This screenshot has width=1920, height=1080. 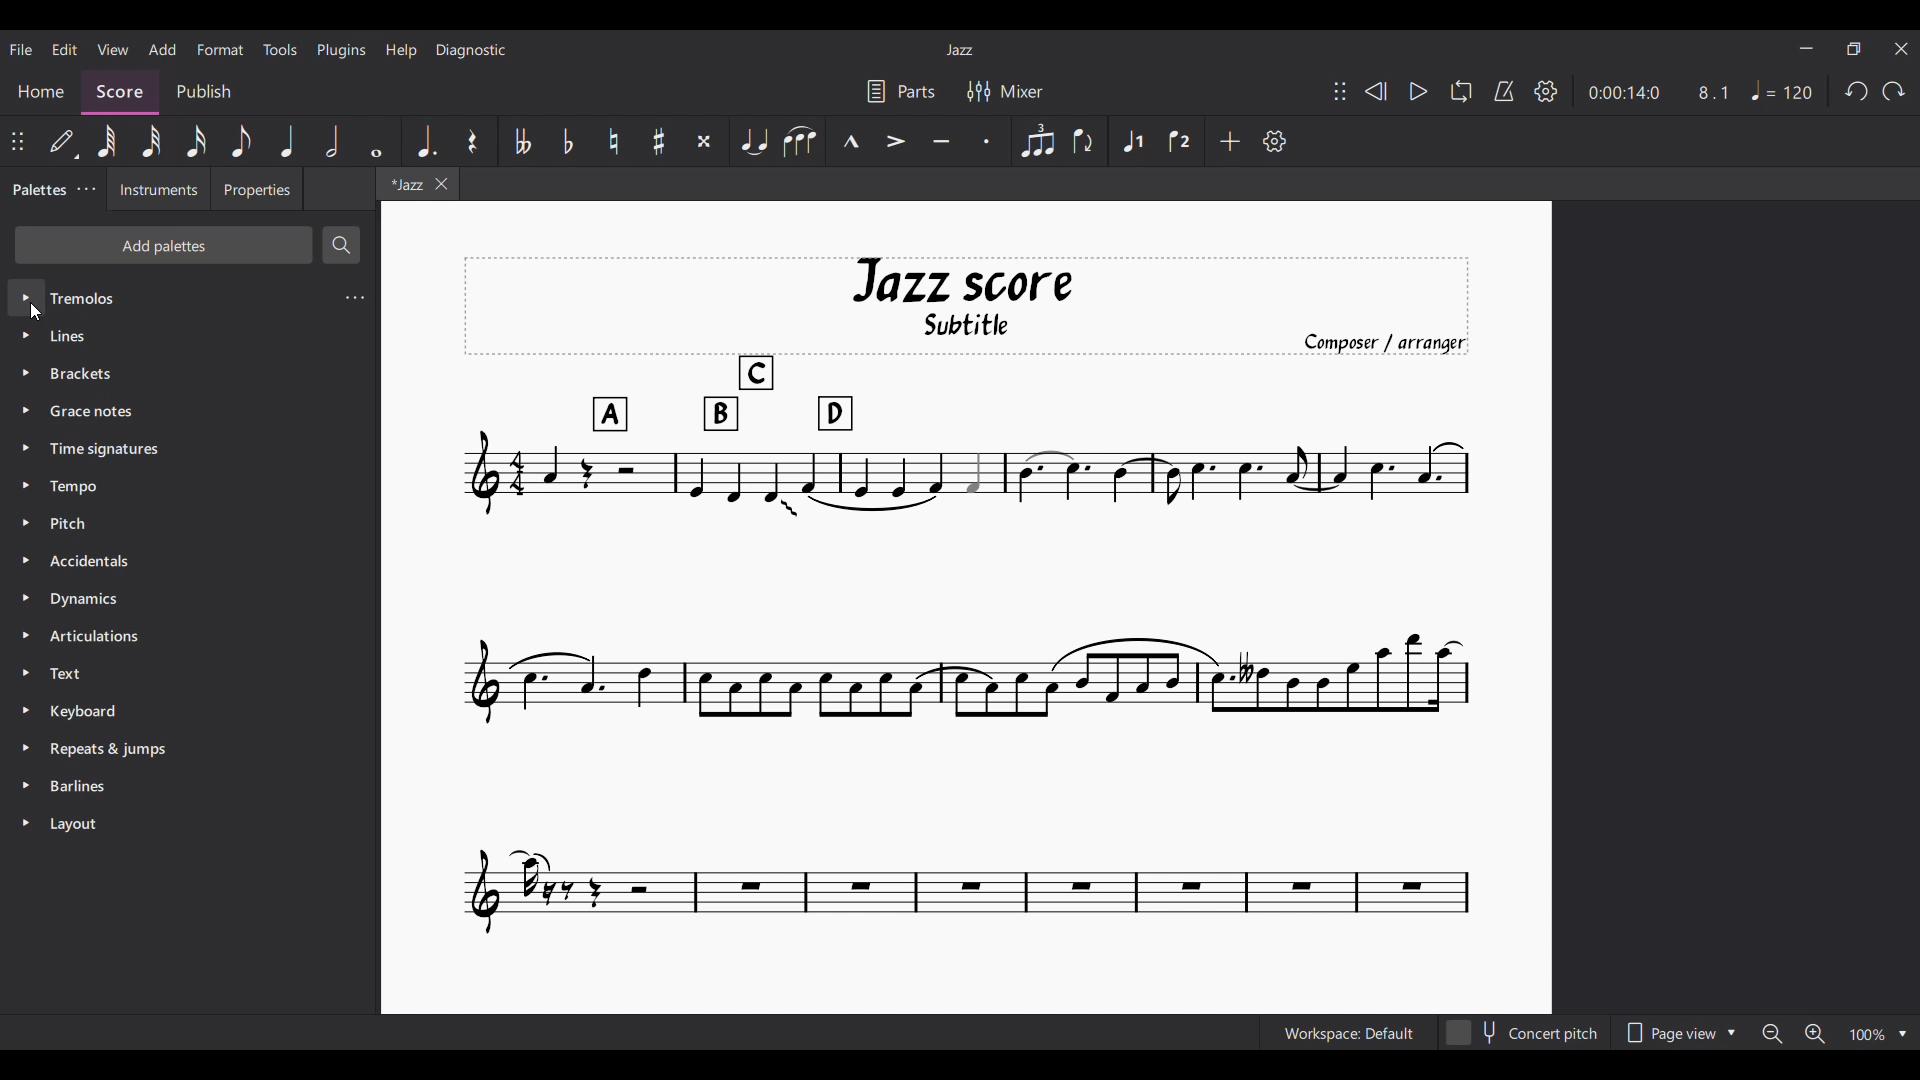 I want to click on Palette settings, so click(x=87, y=189).